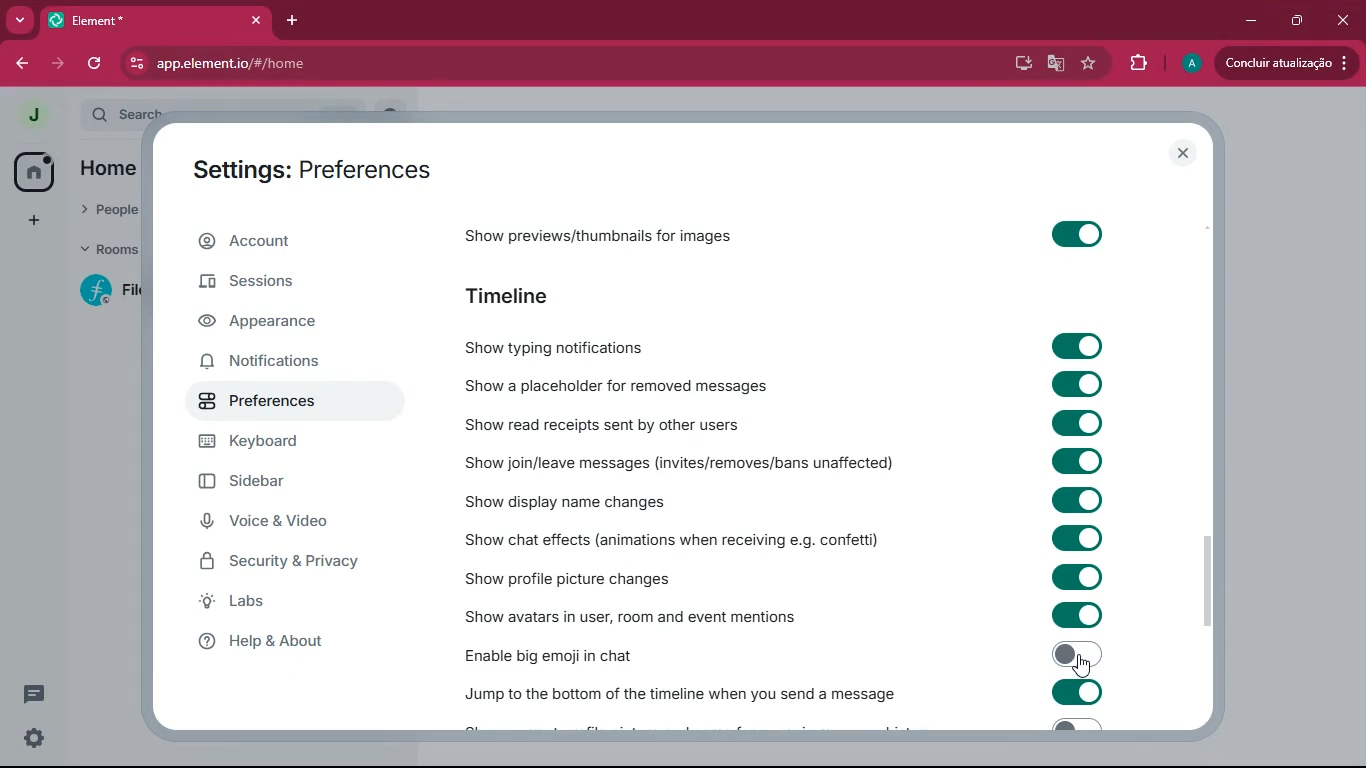 The image size is (1366, 768). What do you see at coordinates (304, 606) in the screenshot?
I see `labs` at bounding box center [304, 606].